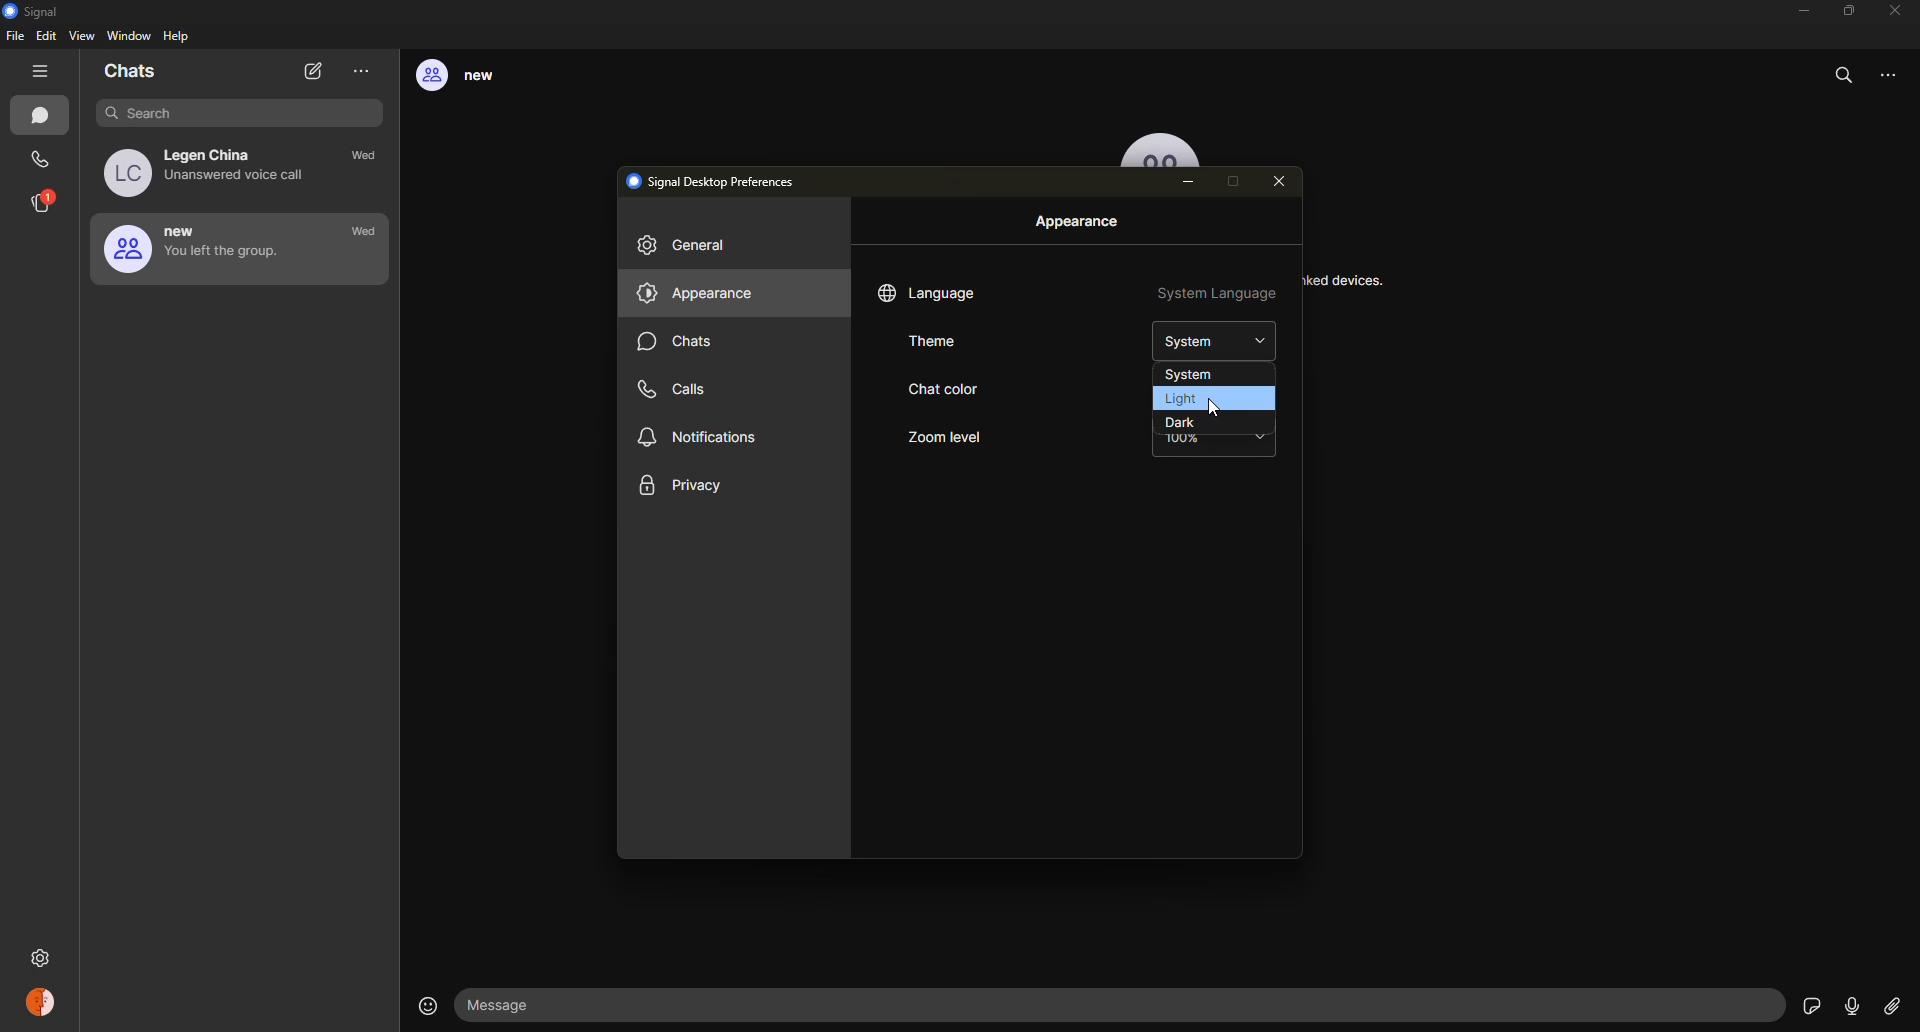 This screenshot has height=1032, width=1920. What do you see at coordinates (1897, 10) in the screenshot?
I see `close` at bounding box center [1897, 10].